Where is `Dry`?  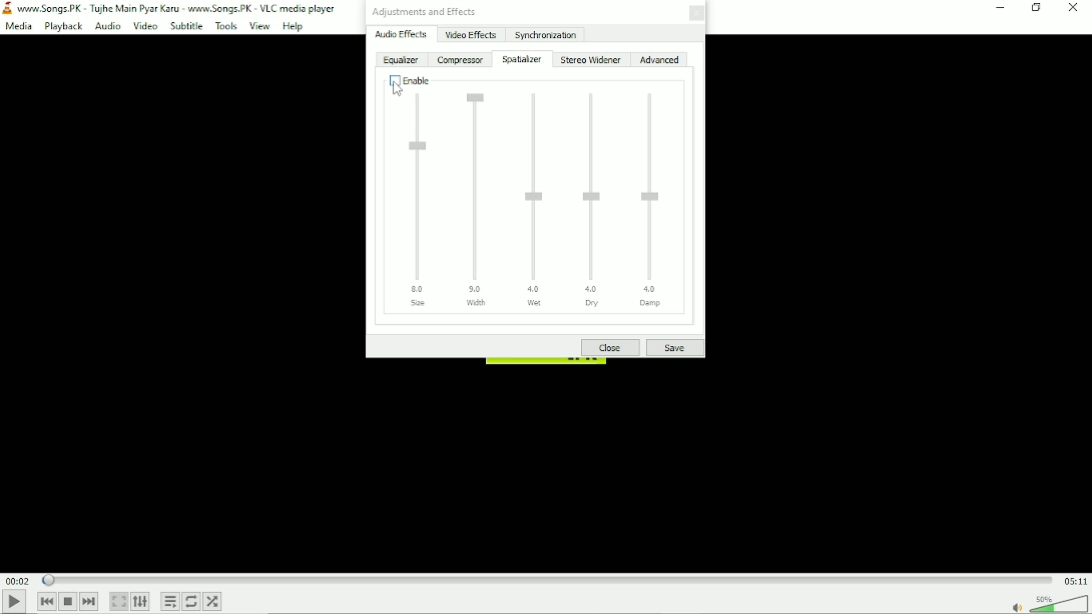
Dry is located at coordinates (594, 200).